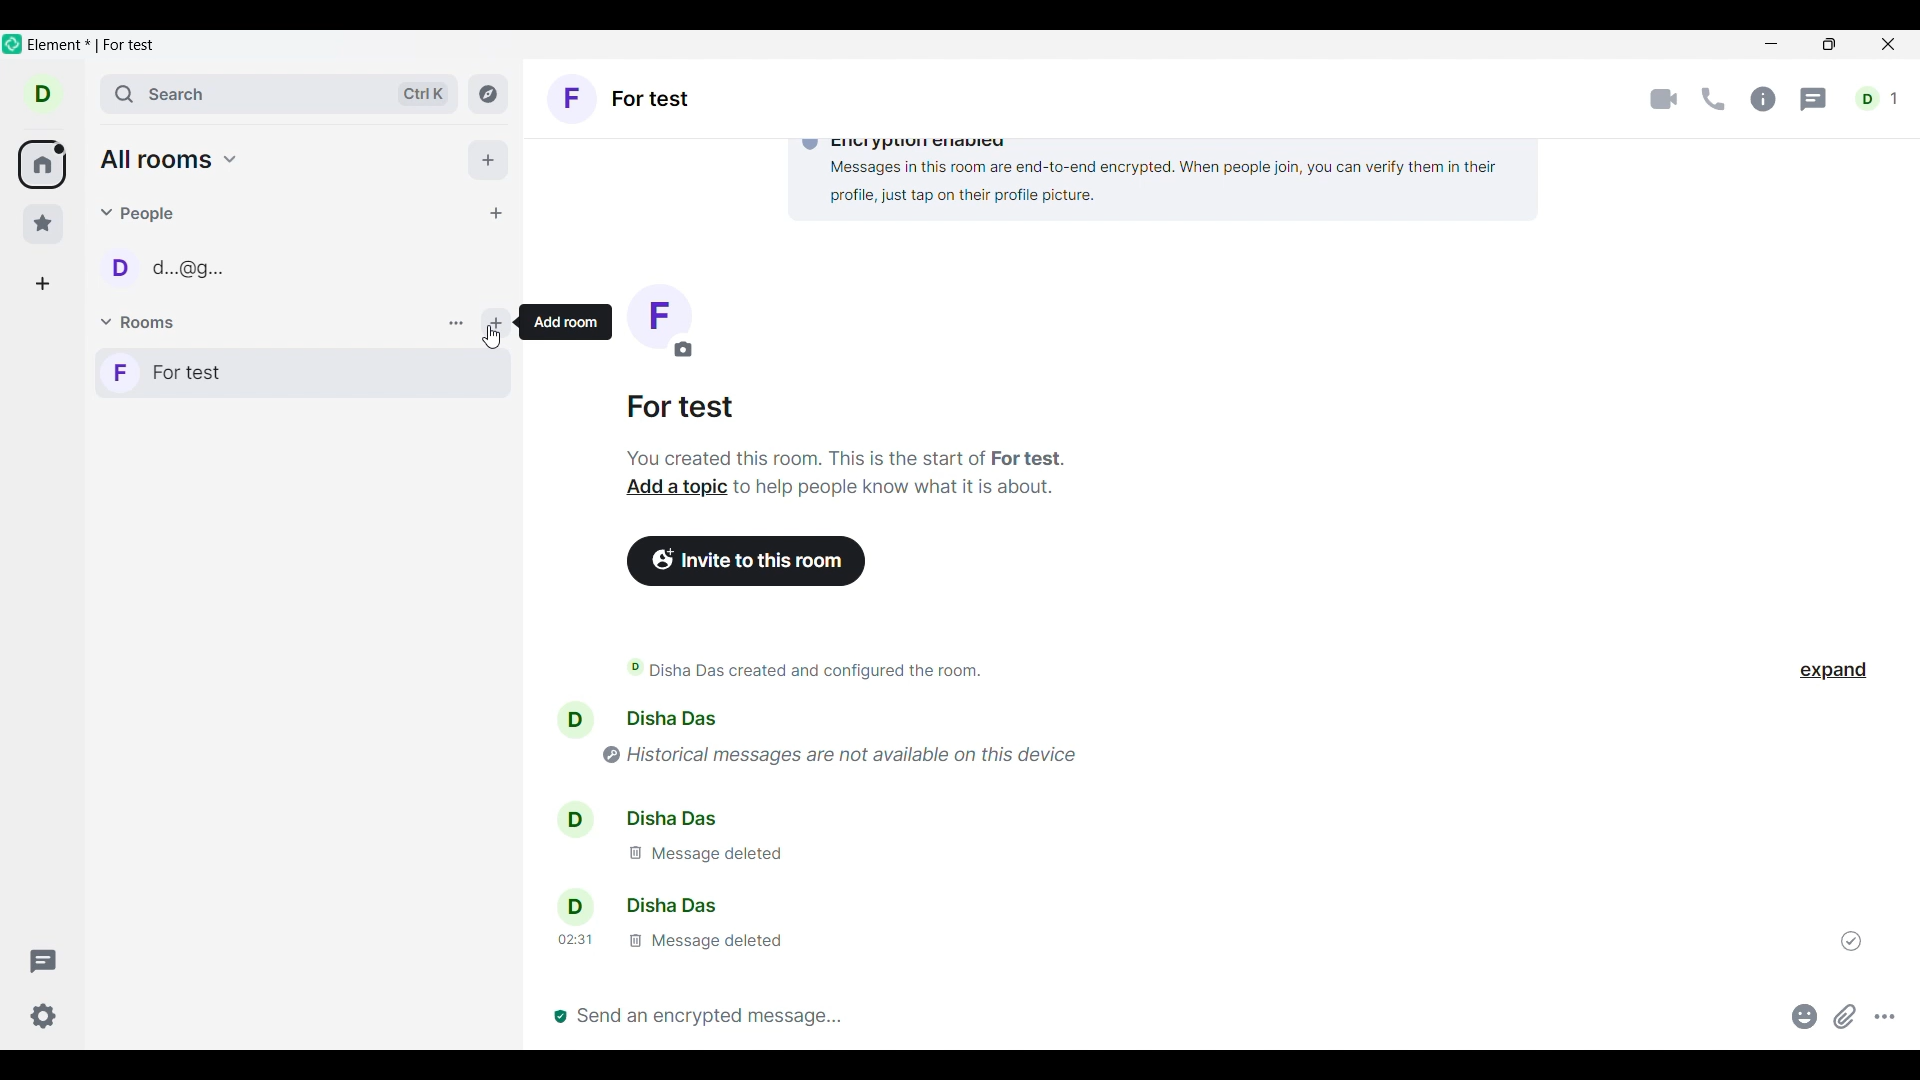 The height and width of the screenshot is (1080, 1920). What do you see at coordinates (1773, 47) in the screenshot?
I see `Minimize` at bounding box center [1773, 47].